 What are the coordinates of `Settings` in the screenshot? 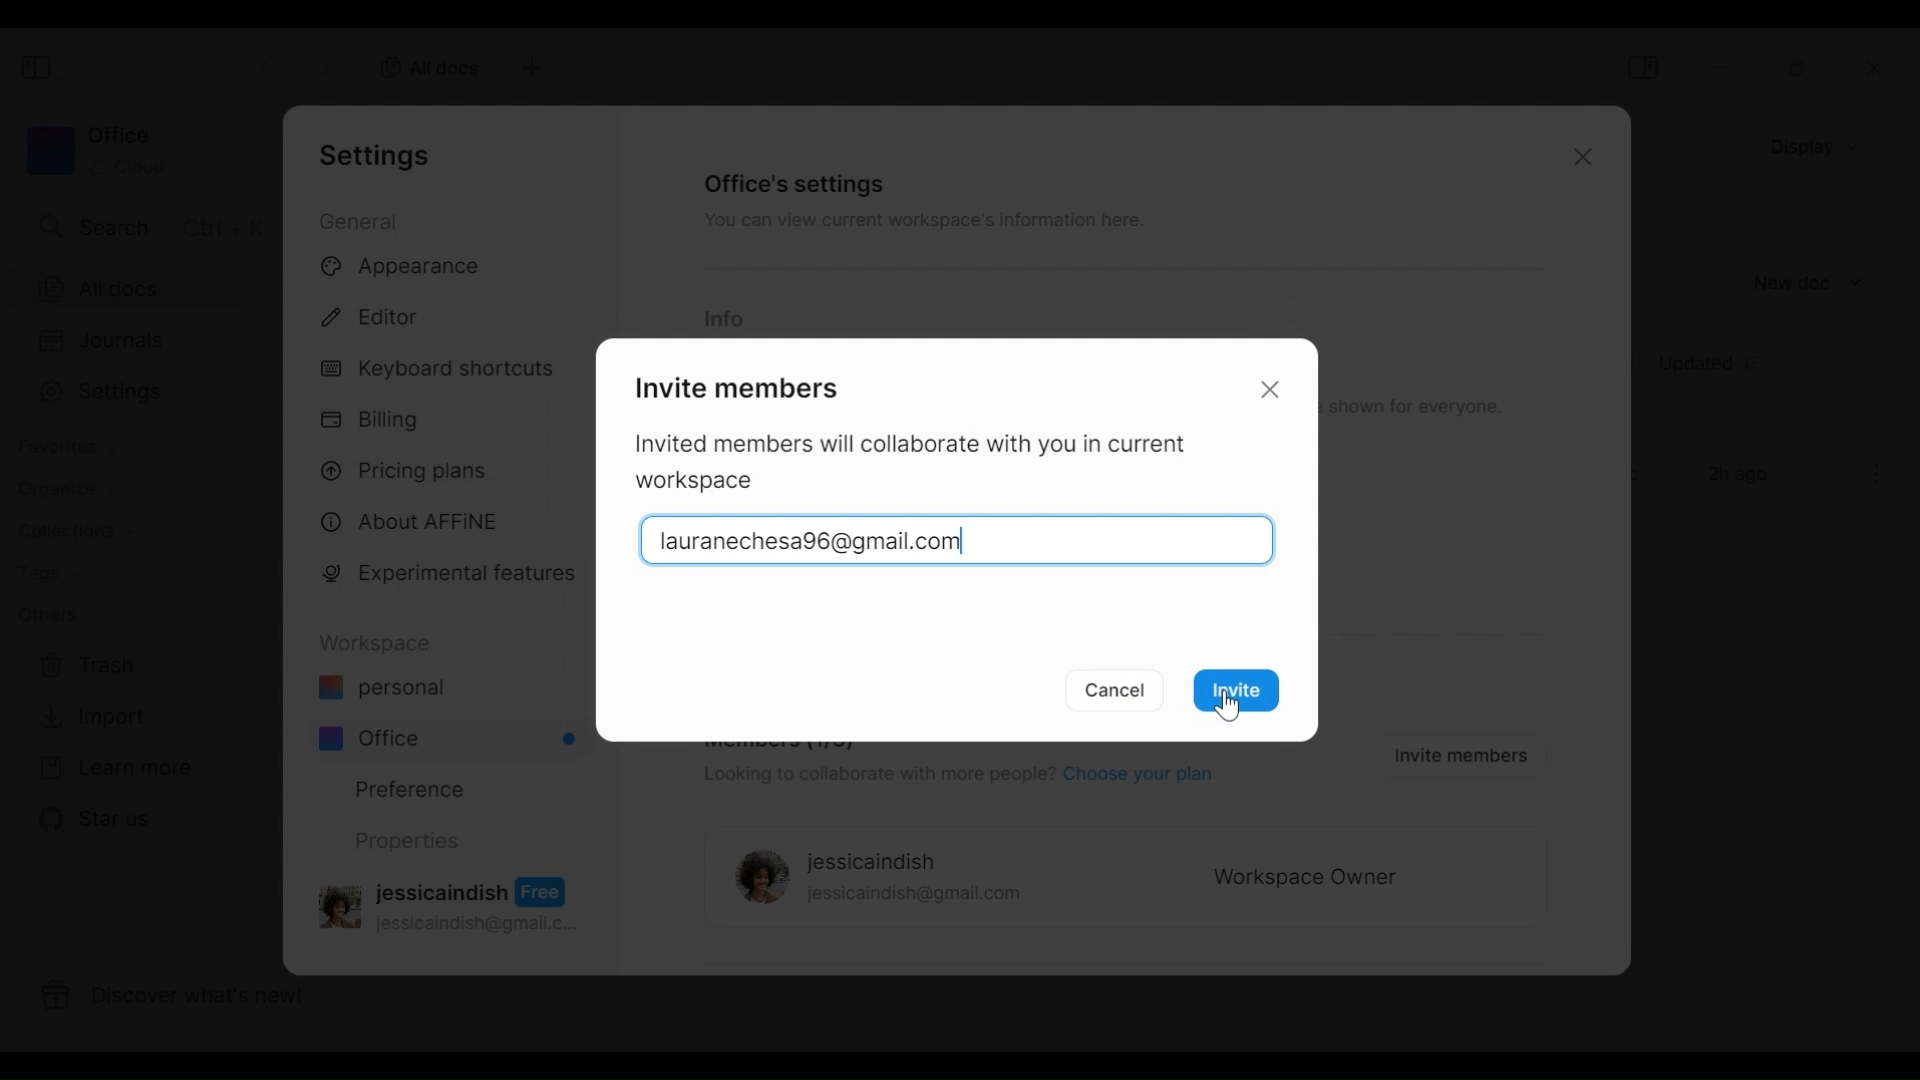 It's located at (381, 155).